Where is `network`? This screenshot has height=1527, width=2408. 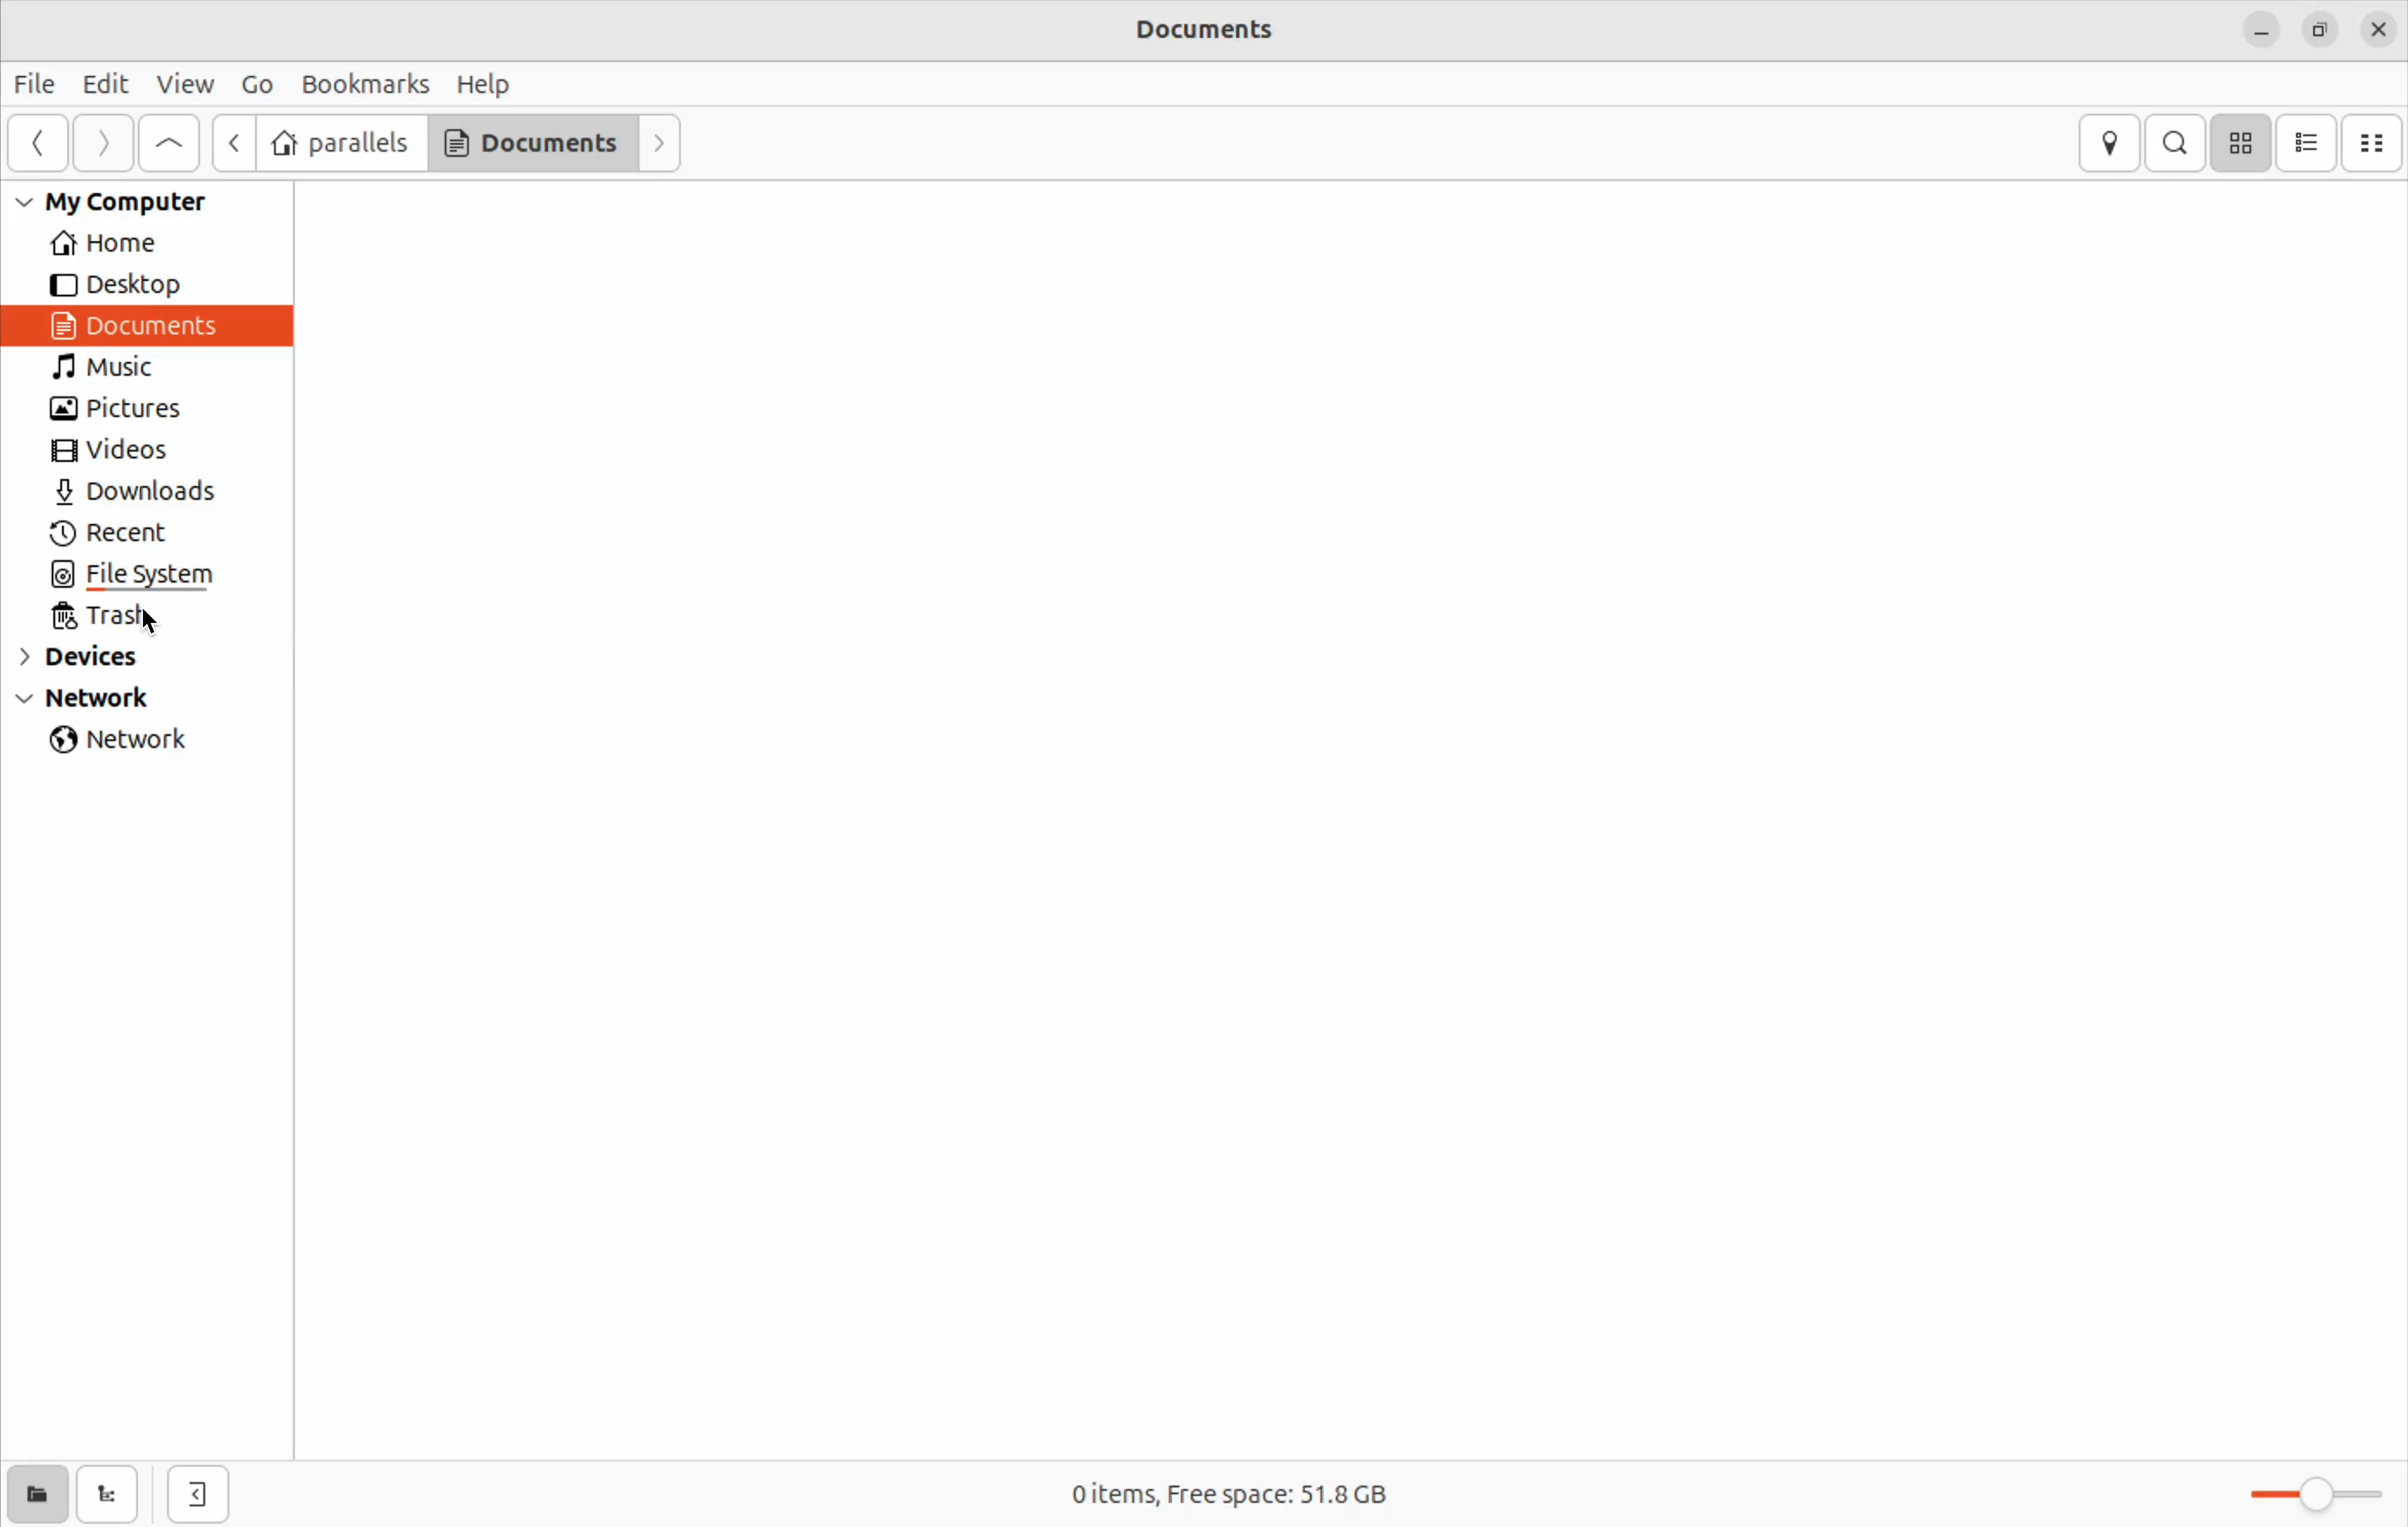
network is located at coordinates (145, 744).